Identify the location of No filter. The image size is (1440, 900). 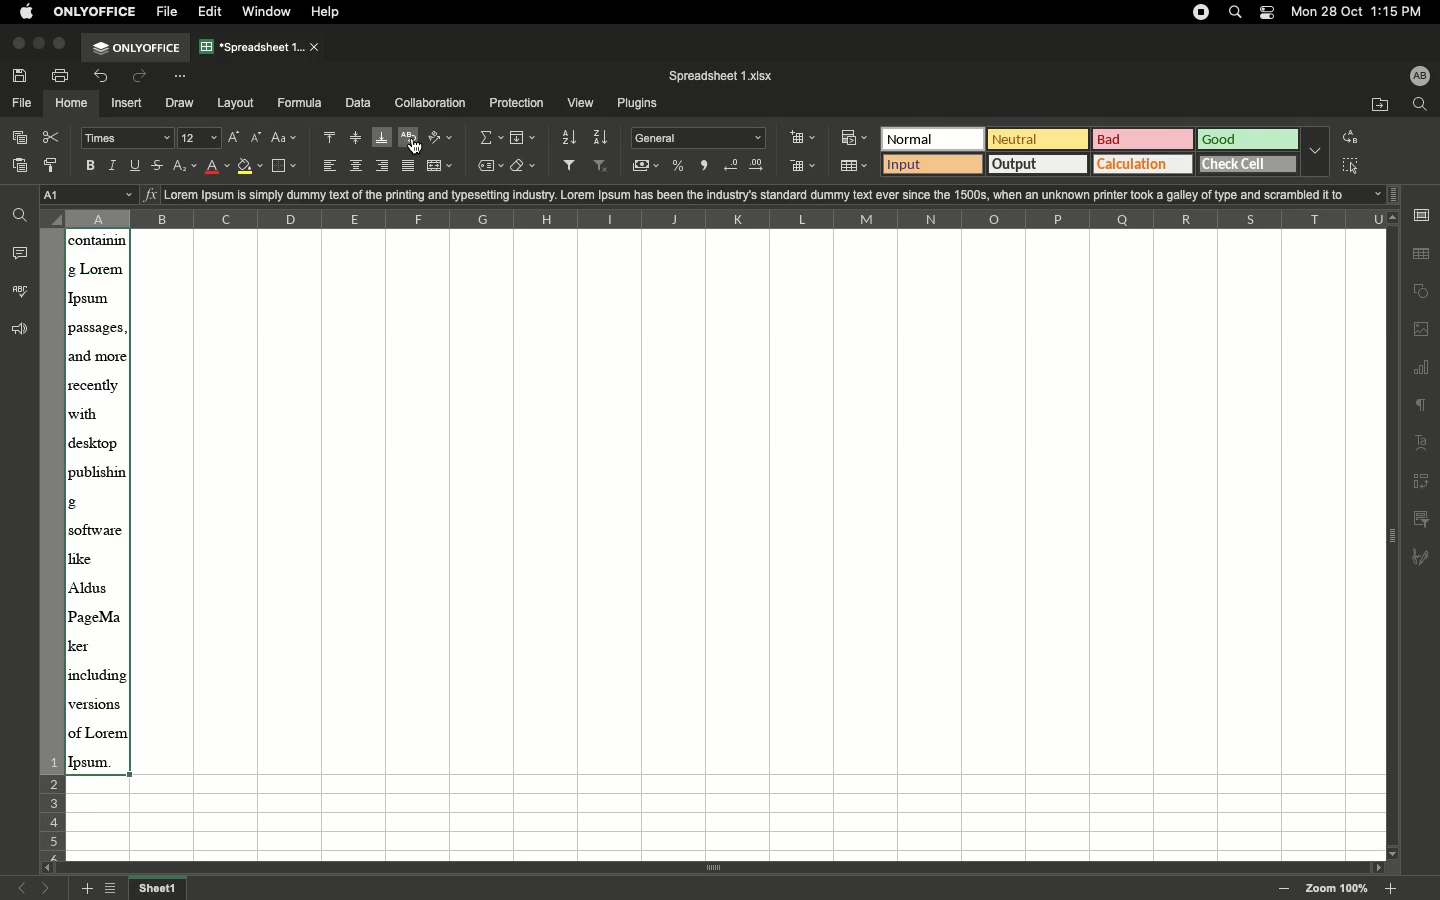
(605, 167).